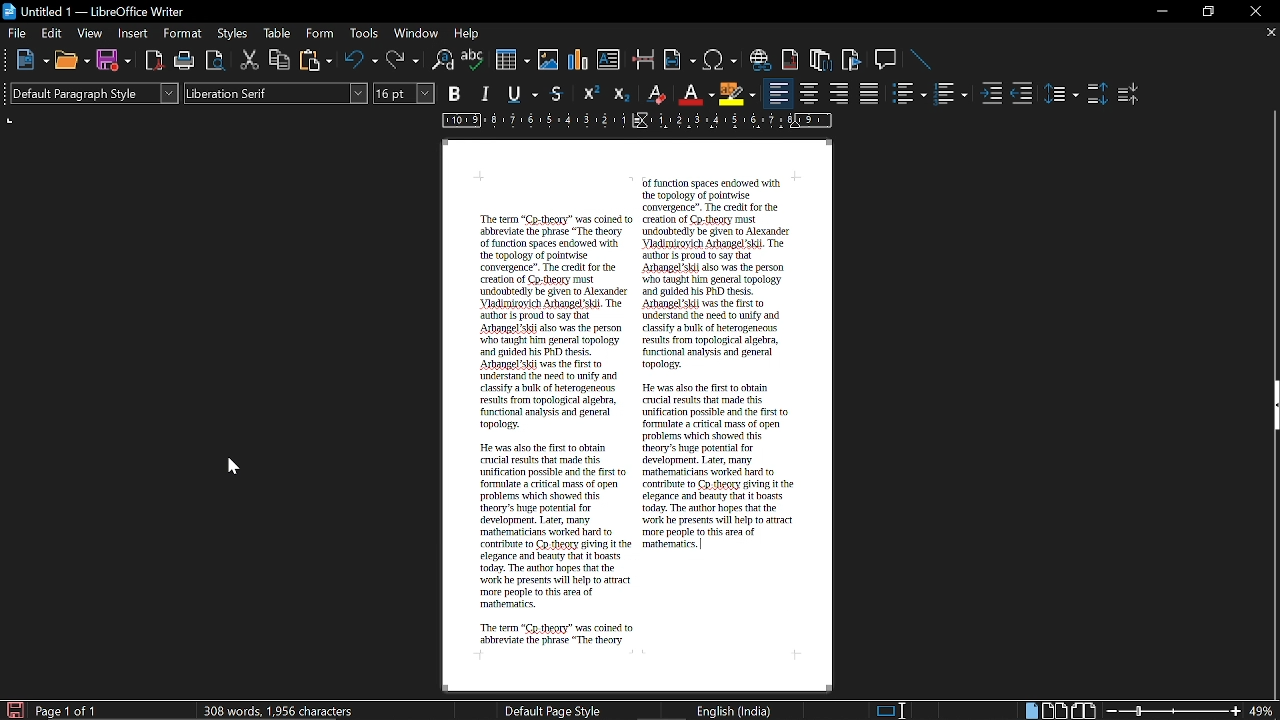  I want to click on Edit, so click(52, 33).